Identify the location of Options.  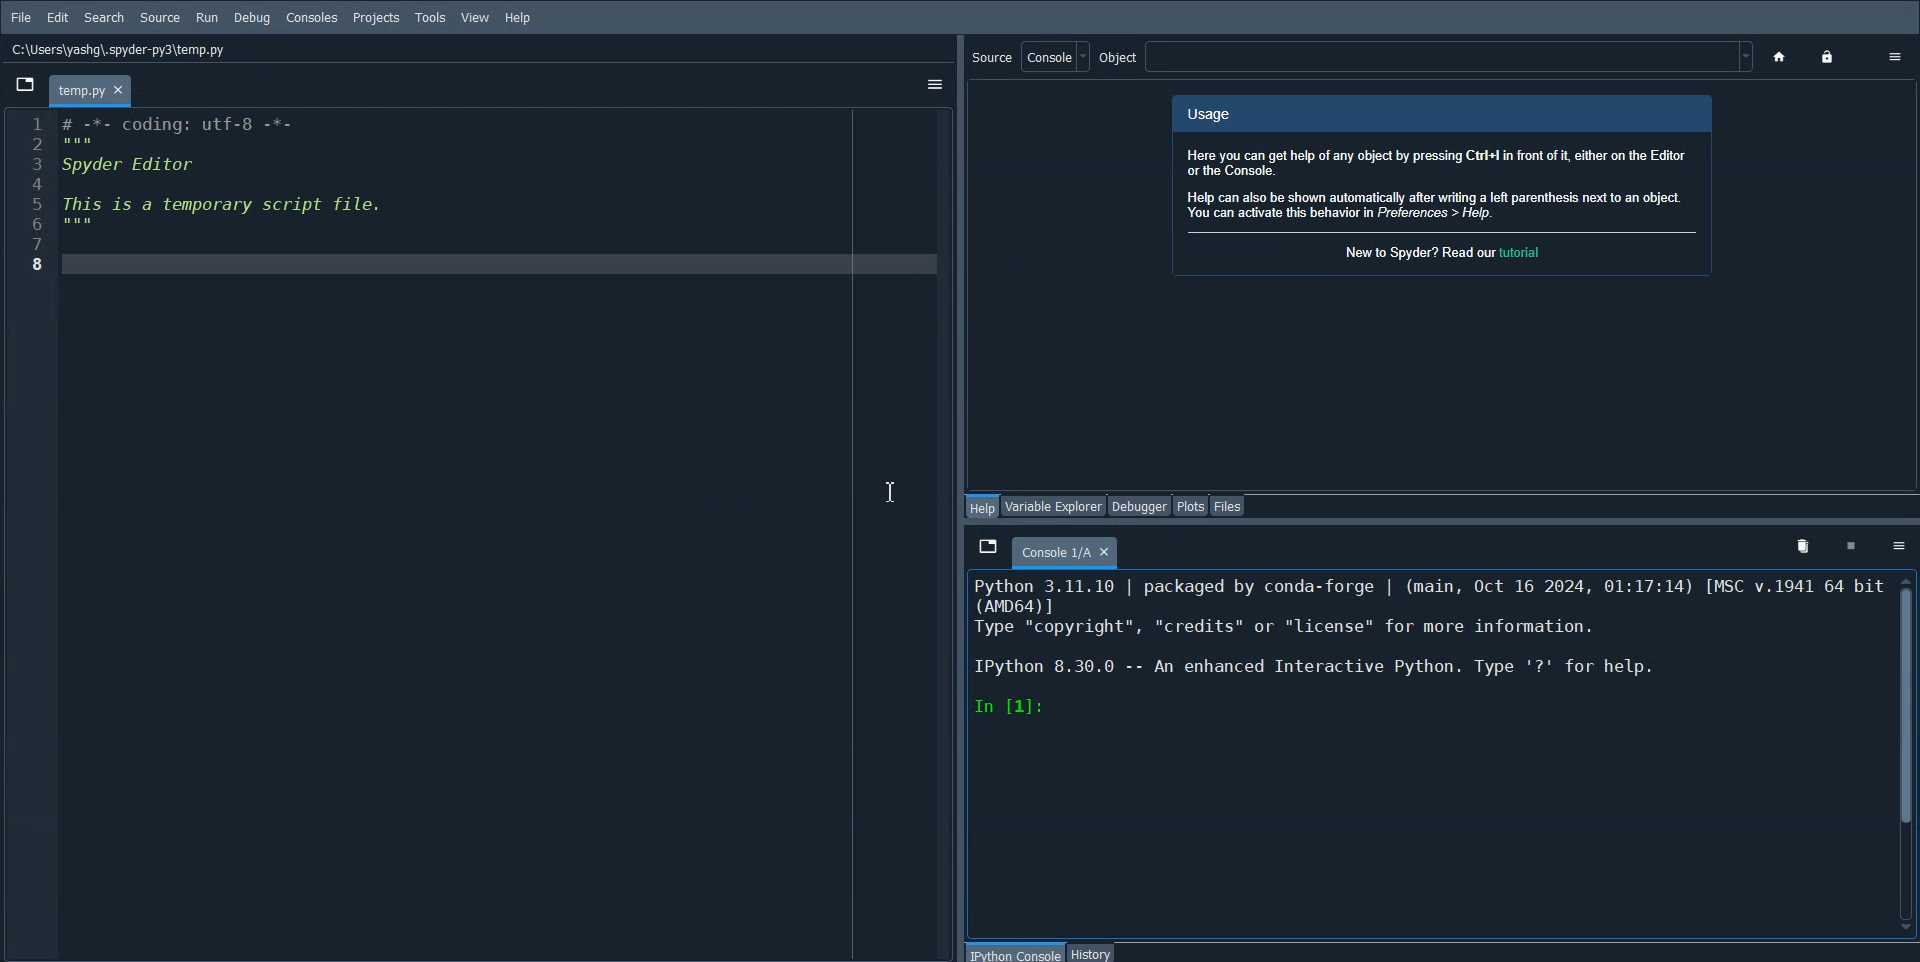
(1898, 57).